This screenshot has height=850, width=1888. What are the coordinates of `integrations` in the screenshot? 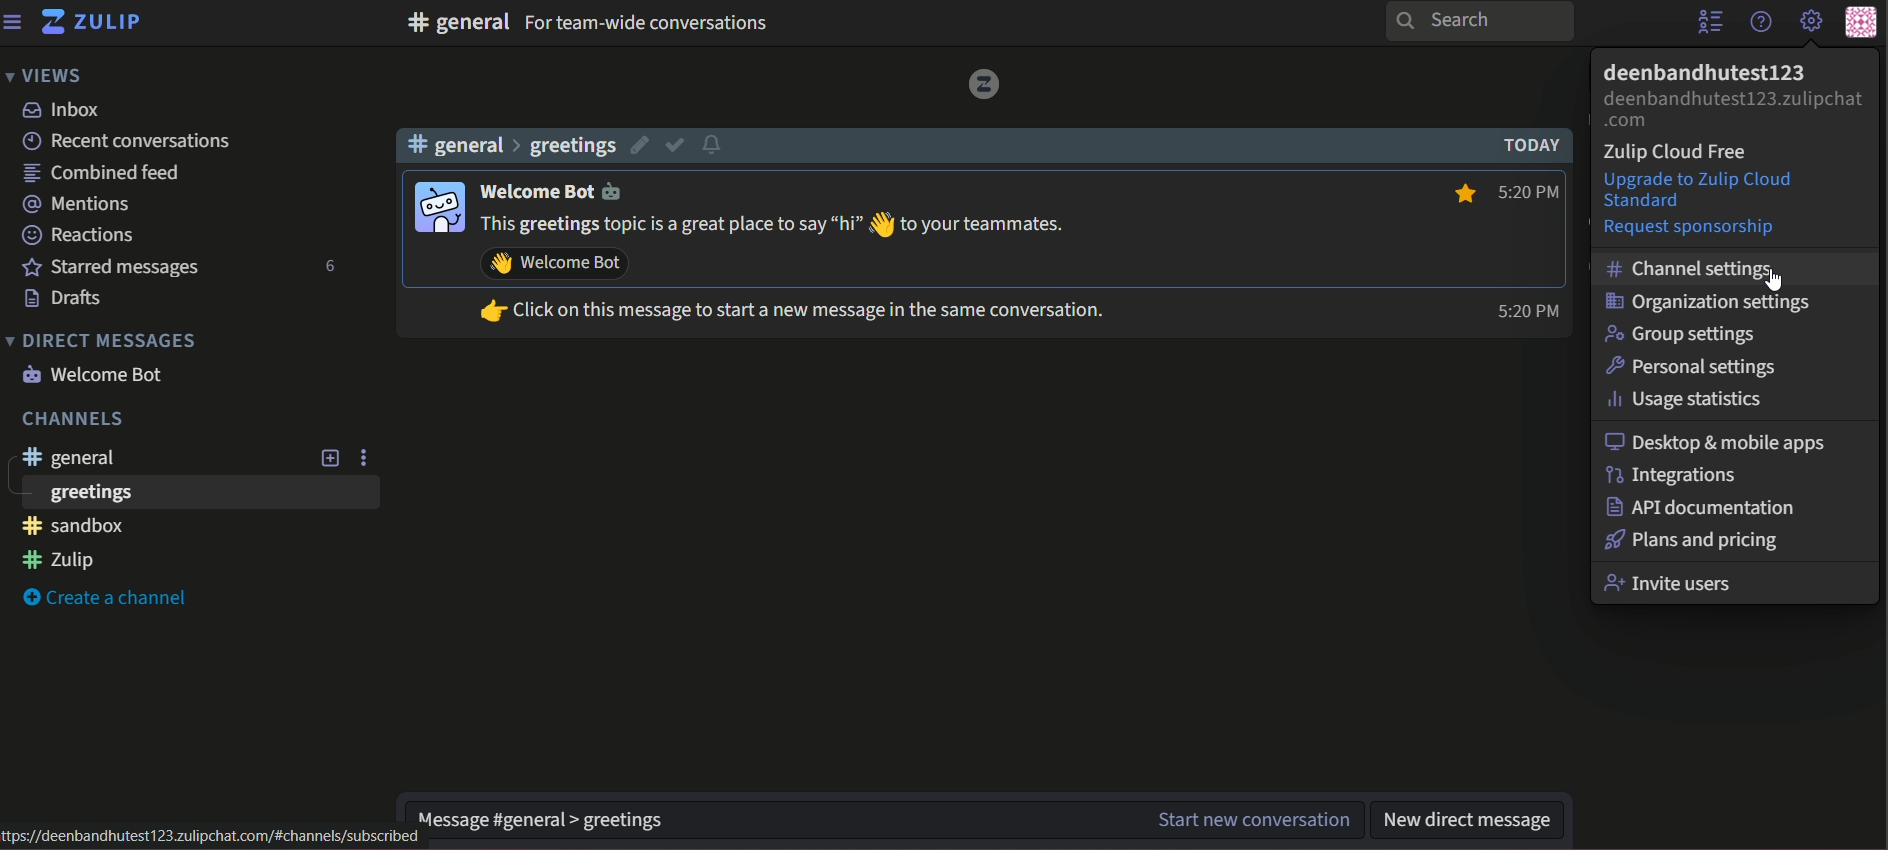 It's located at (1676, 476).